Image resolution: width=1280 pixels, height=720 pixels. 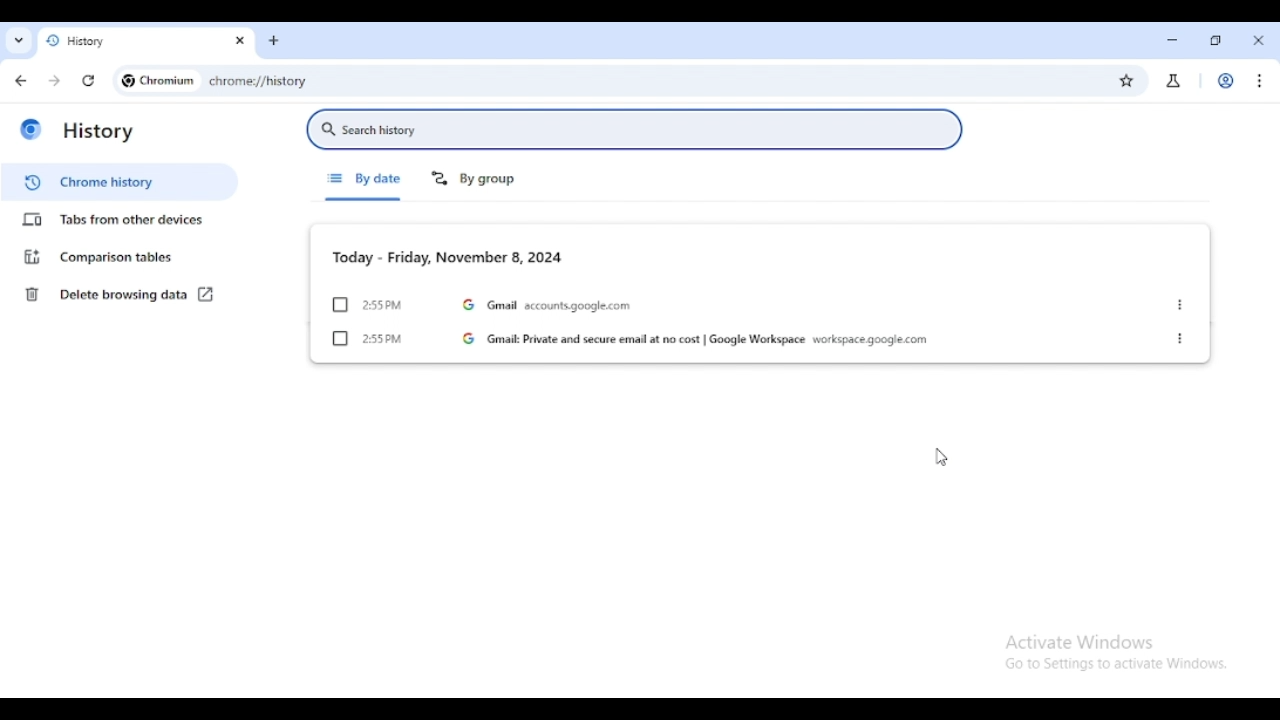 What do you see at coordinates (1258, 40) in the screenshot?
I see `close` at bounding box center [1258, 40].